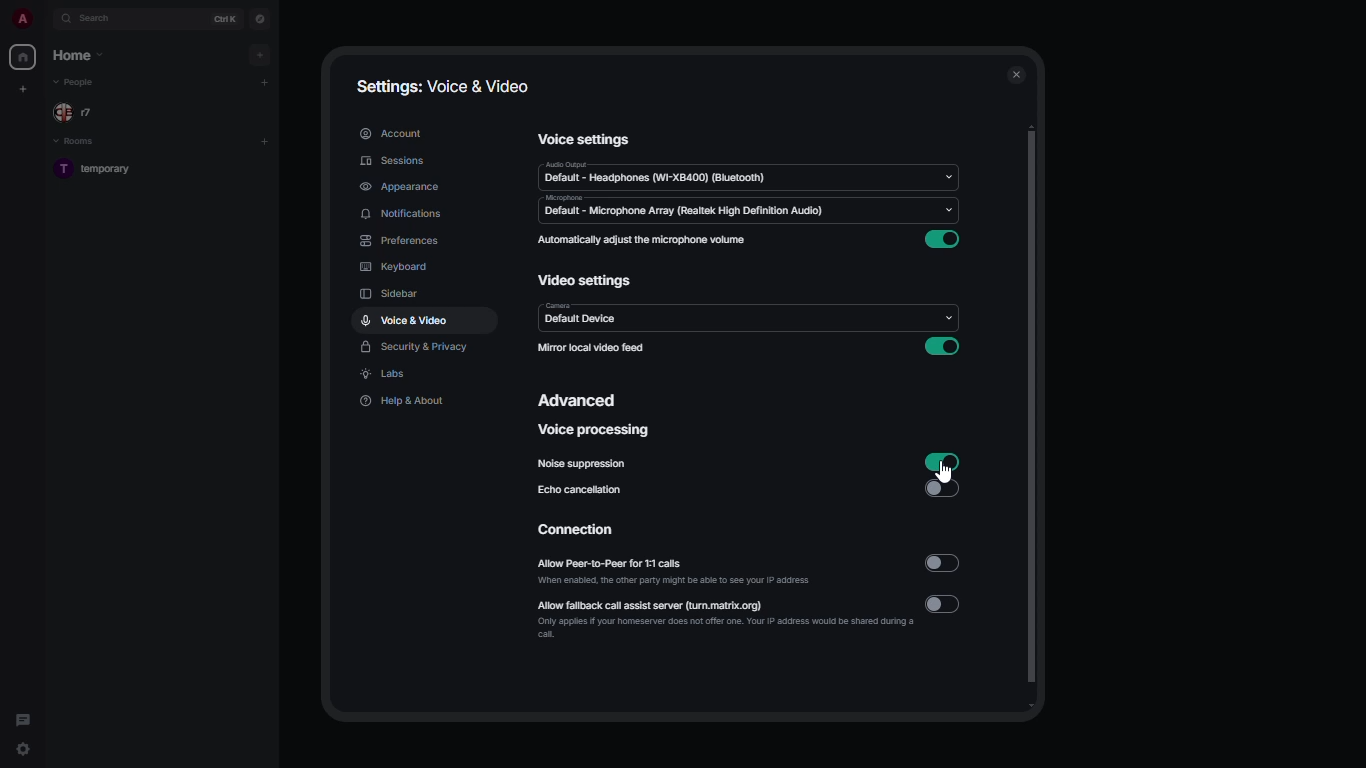  What do you see at coordinates (391, 132) in the screenshot?
I see `account` at bounding box center [391, 132].